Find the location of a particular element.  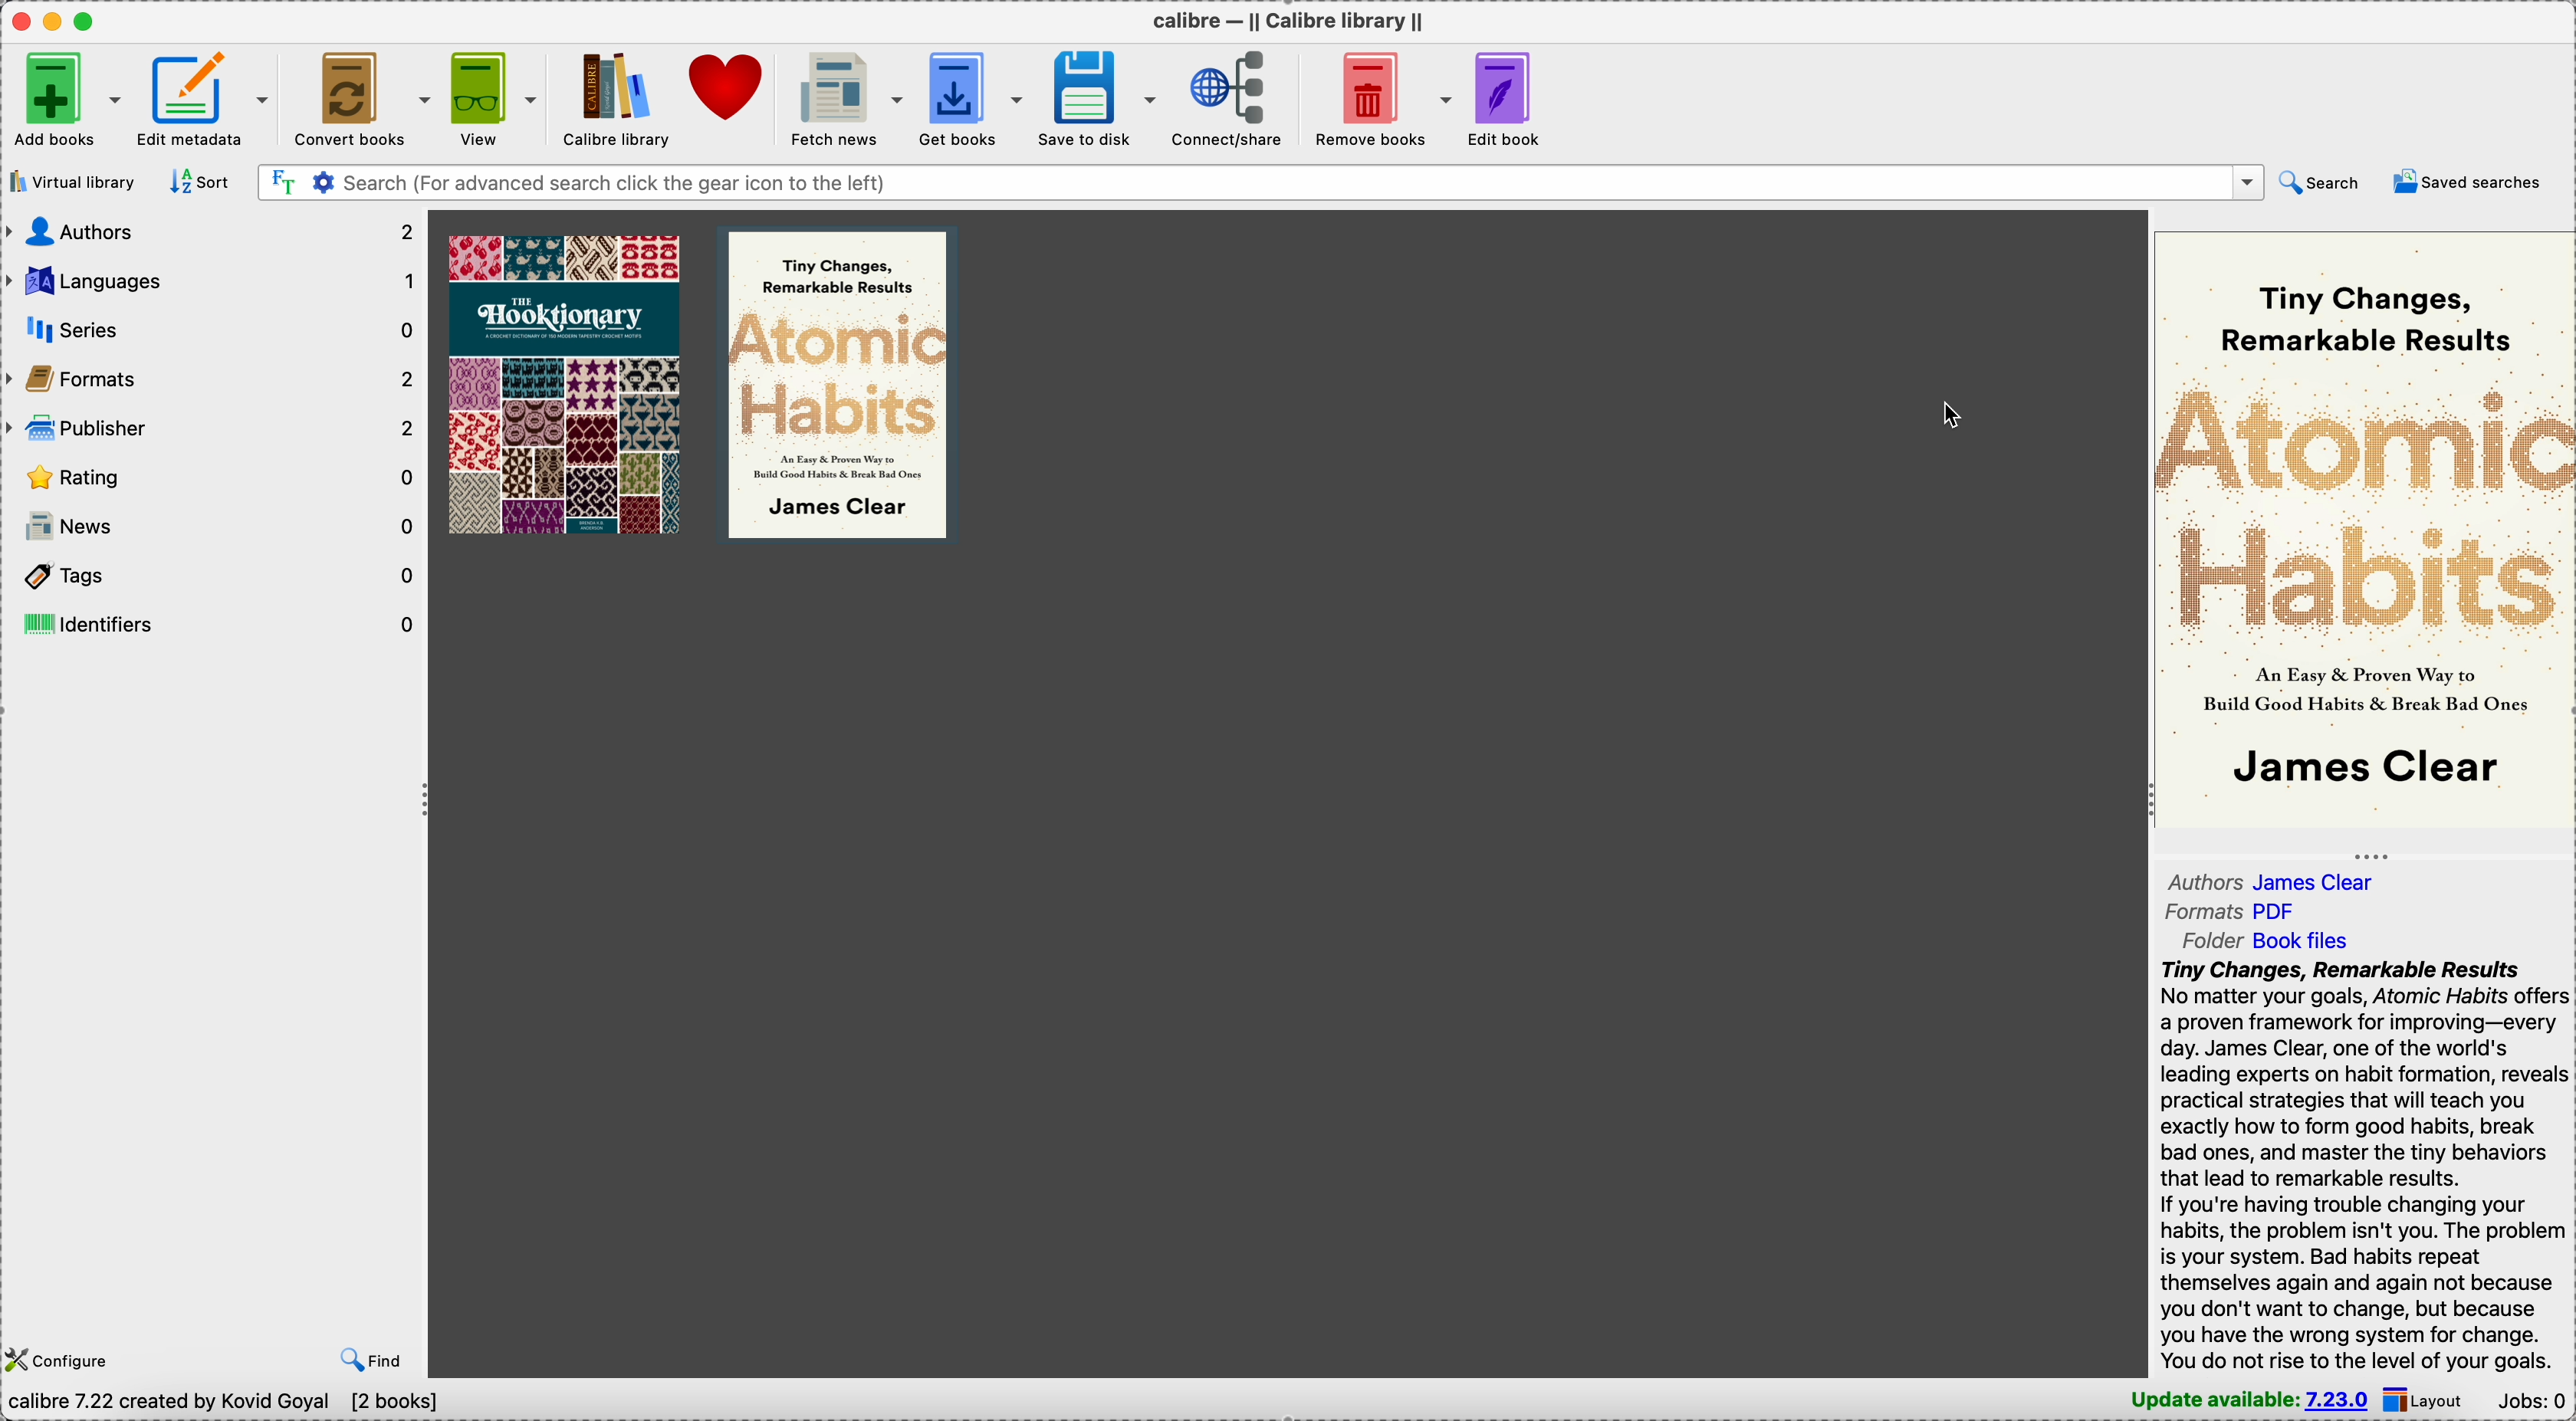

identifiers is located at coordinates (214, 622).